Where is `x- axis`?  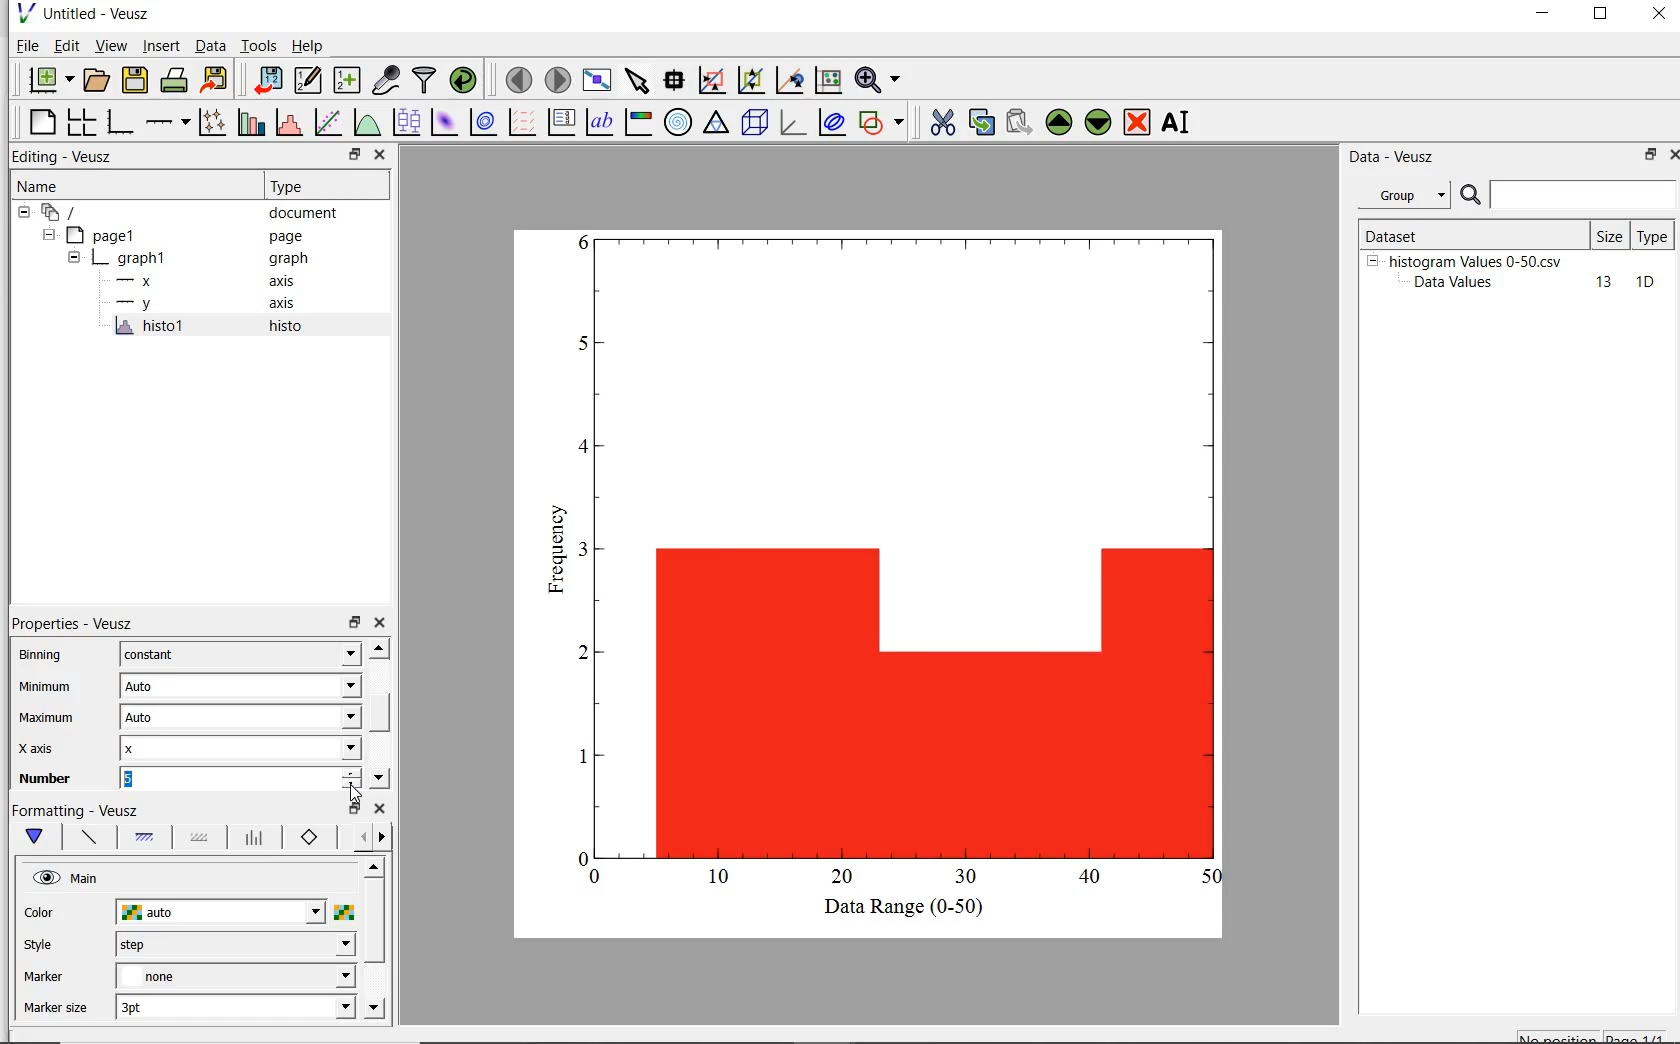 x- axis is located at coordinates (138, 283).